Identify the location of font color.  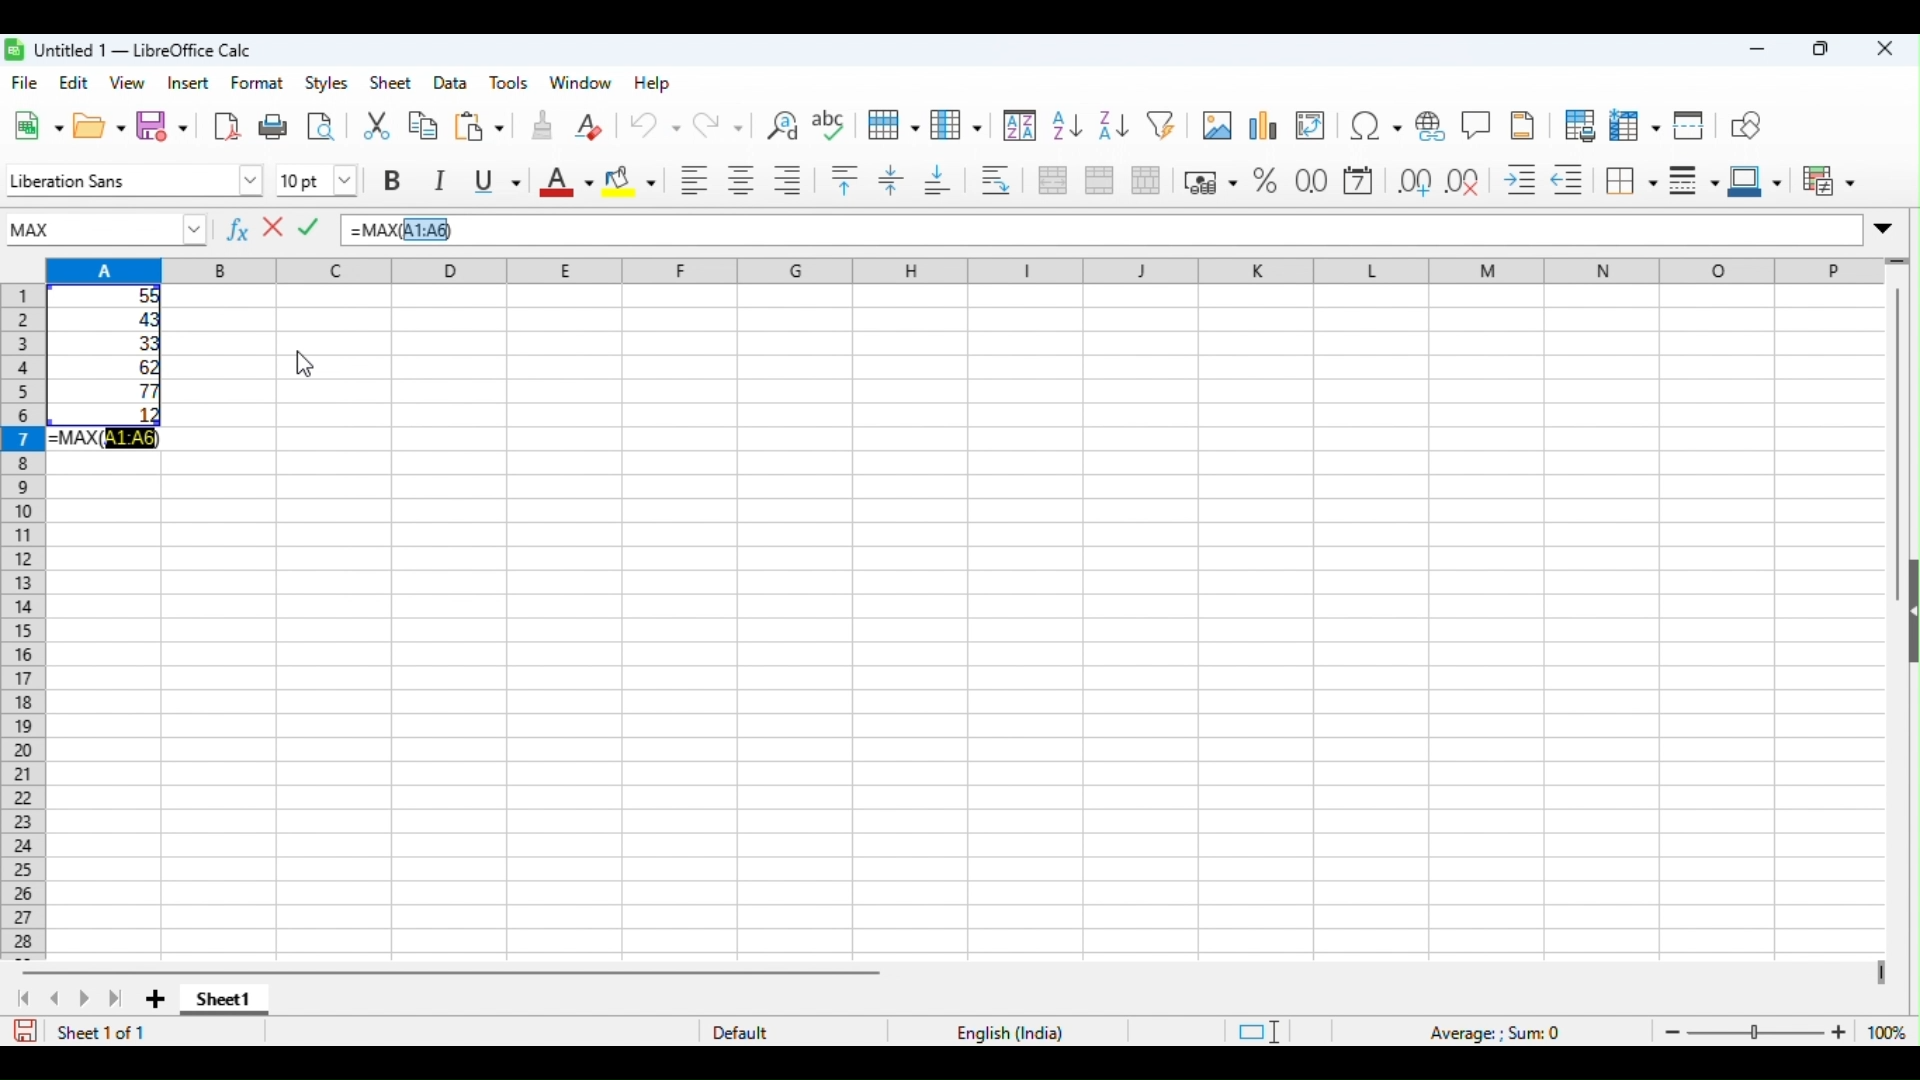
(565, 182).